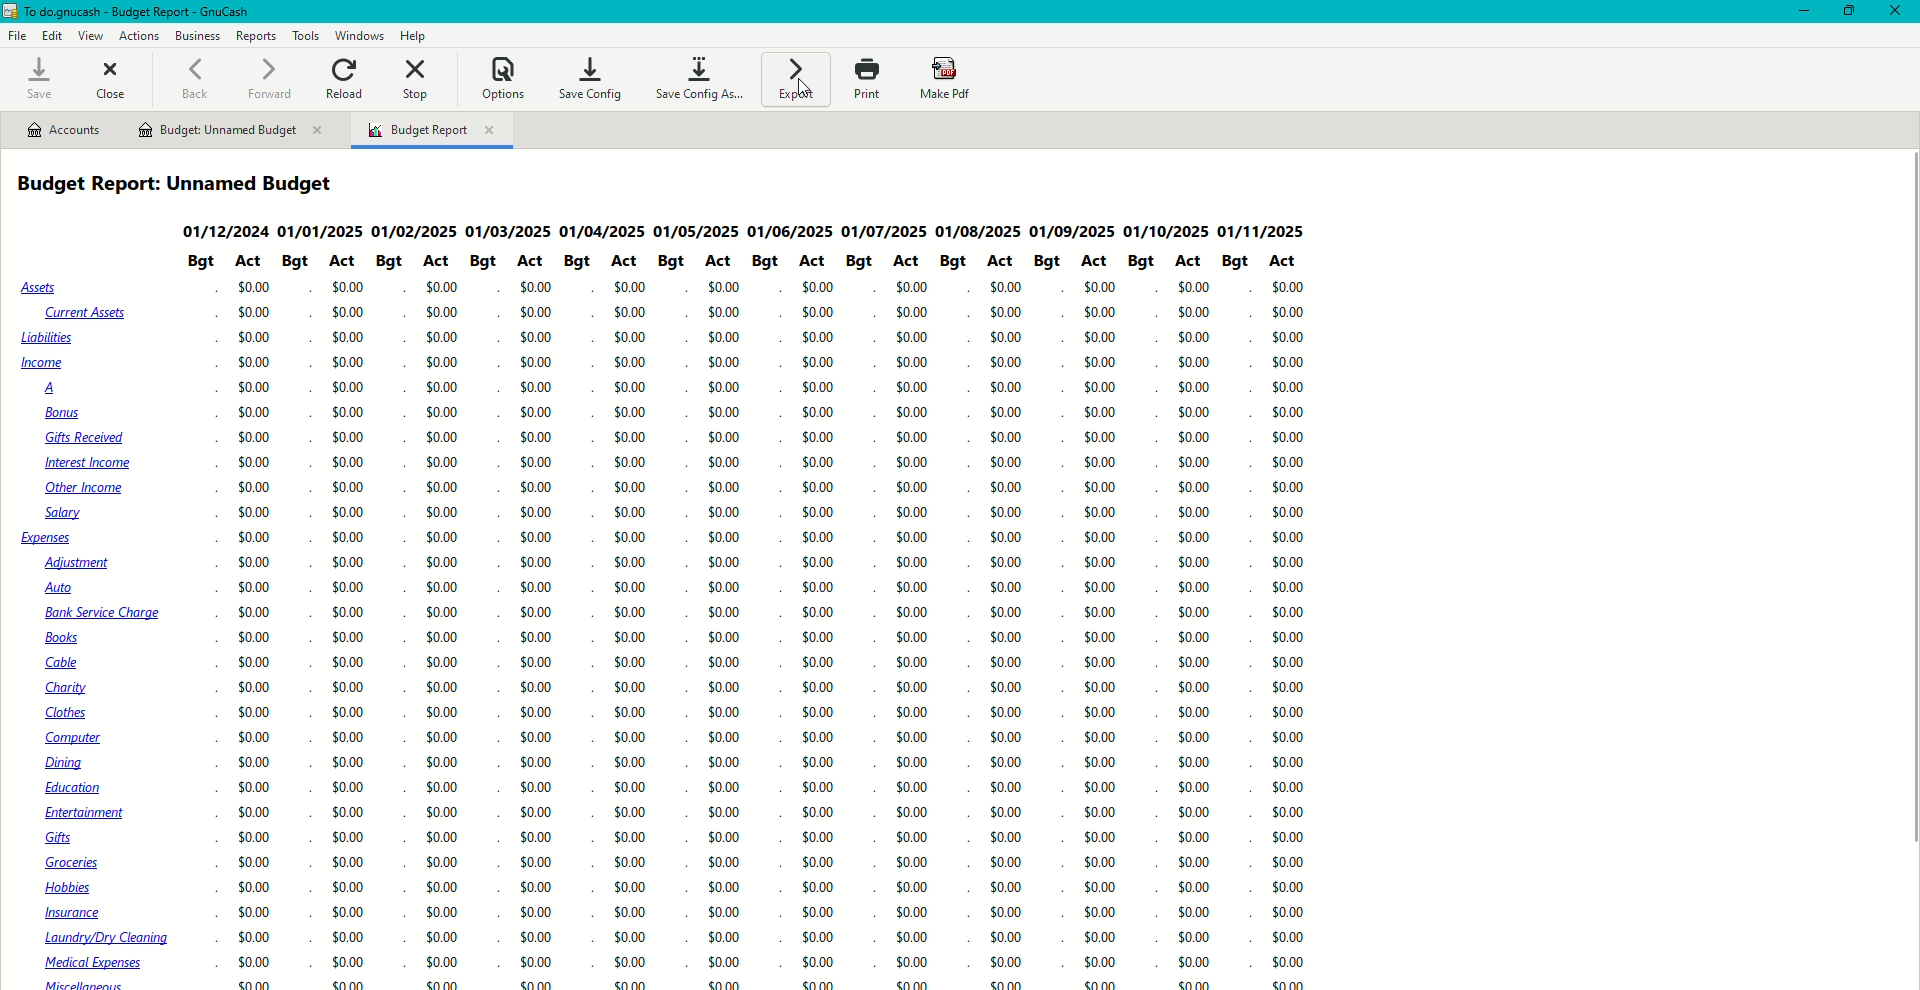 Image resolution: width=1920 pixels, height=990 pixels. Describe the element at coordinates (730, 487) in the screenshot. I see `$0.00` at that location.